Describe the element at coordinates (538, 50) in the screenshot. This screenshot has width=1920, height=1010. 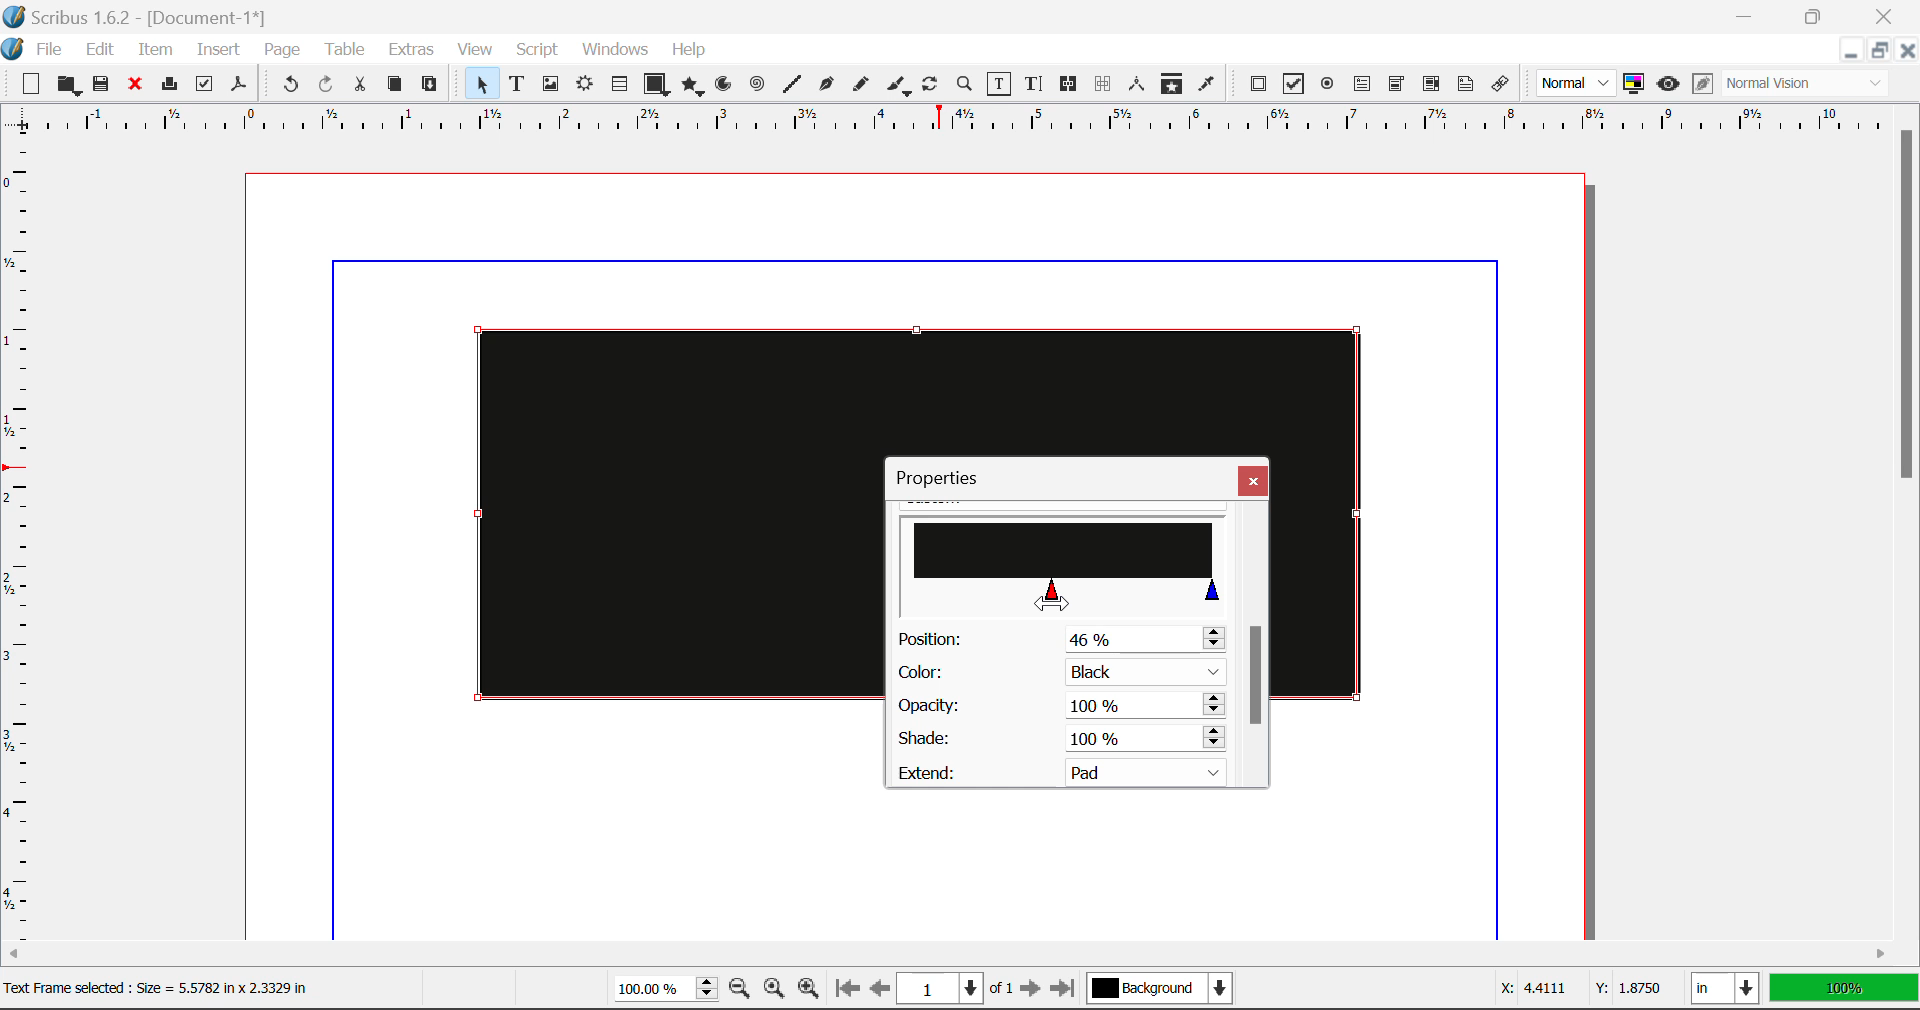
I see `Script` at that location.